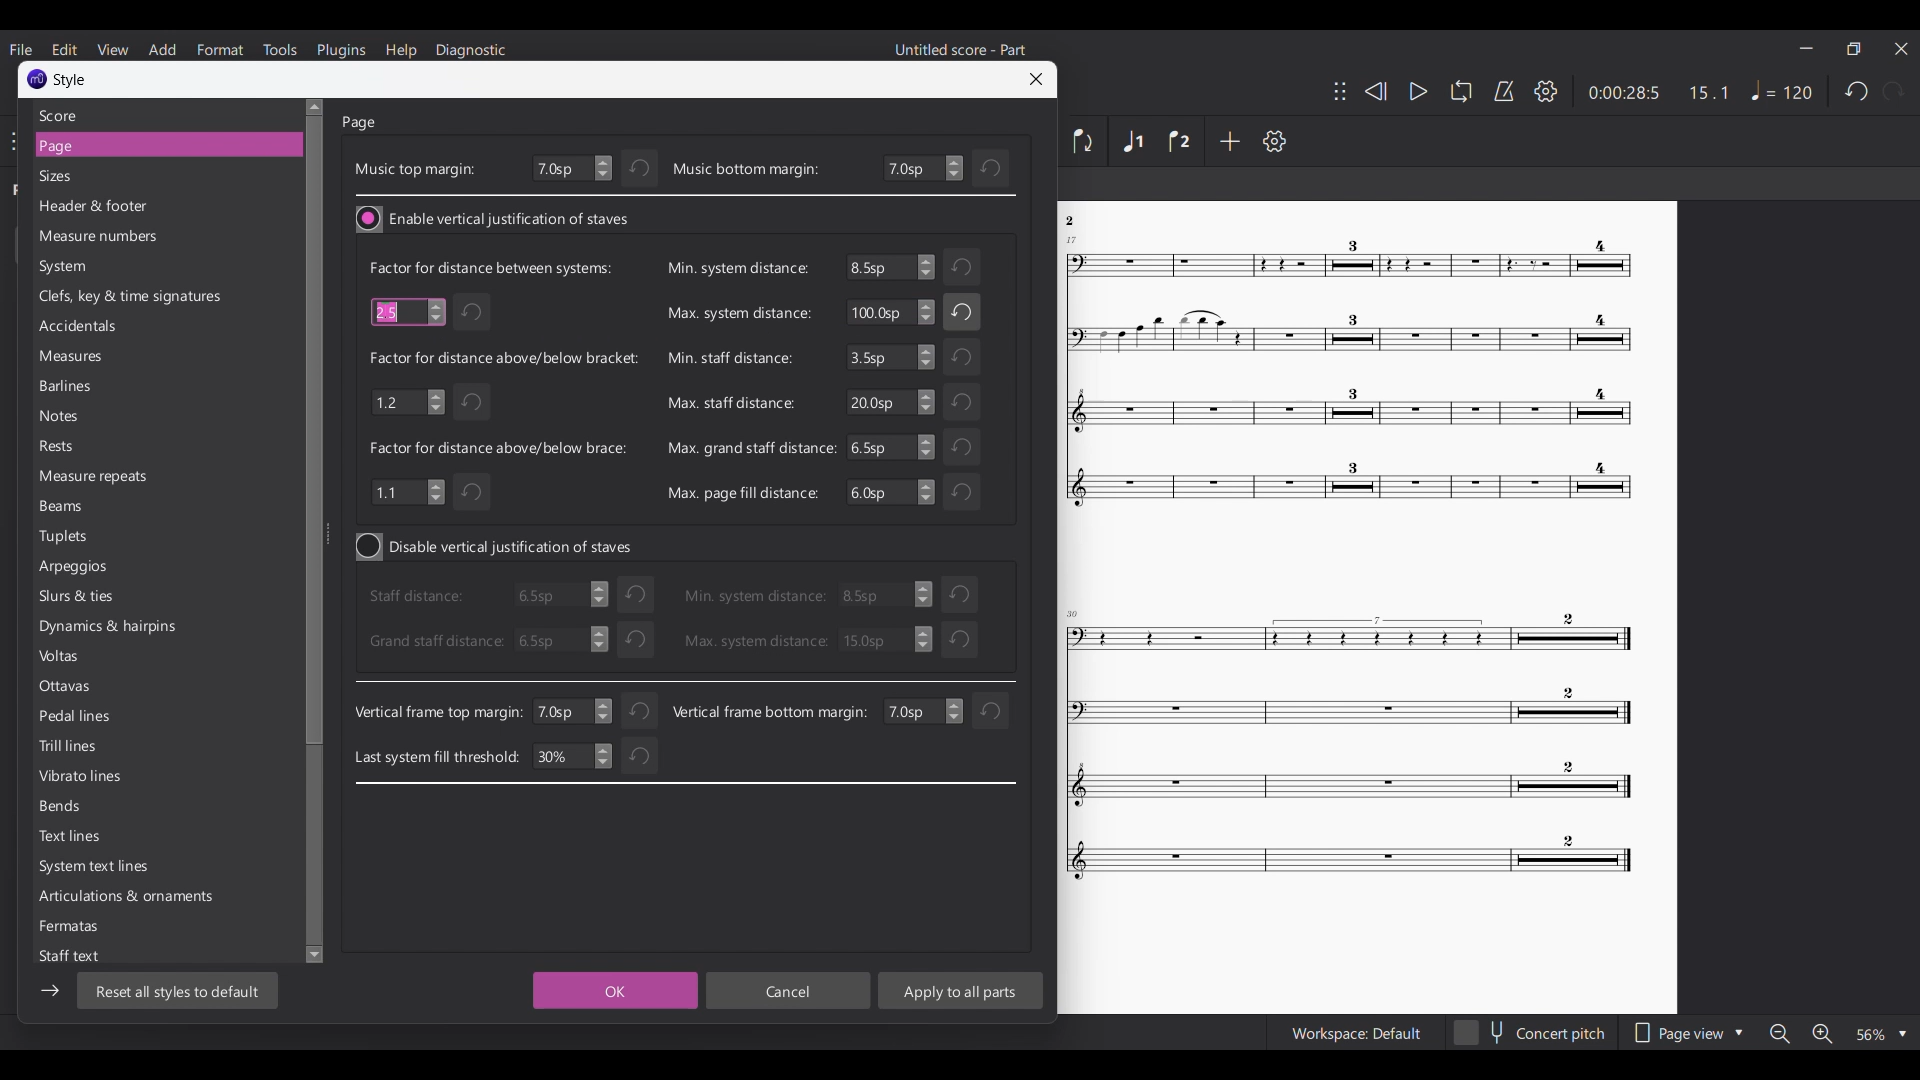 This screenshot has height=1080, width=1920. I want to click on Fermates, so click(106, 931).